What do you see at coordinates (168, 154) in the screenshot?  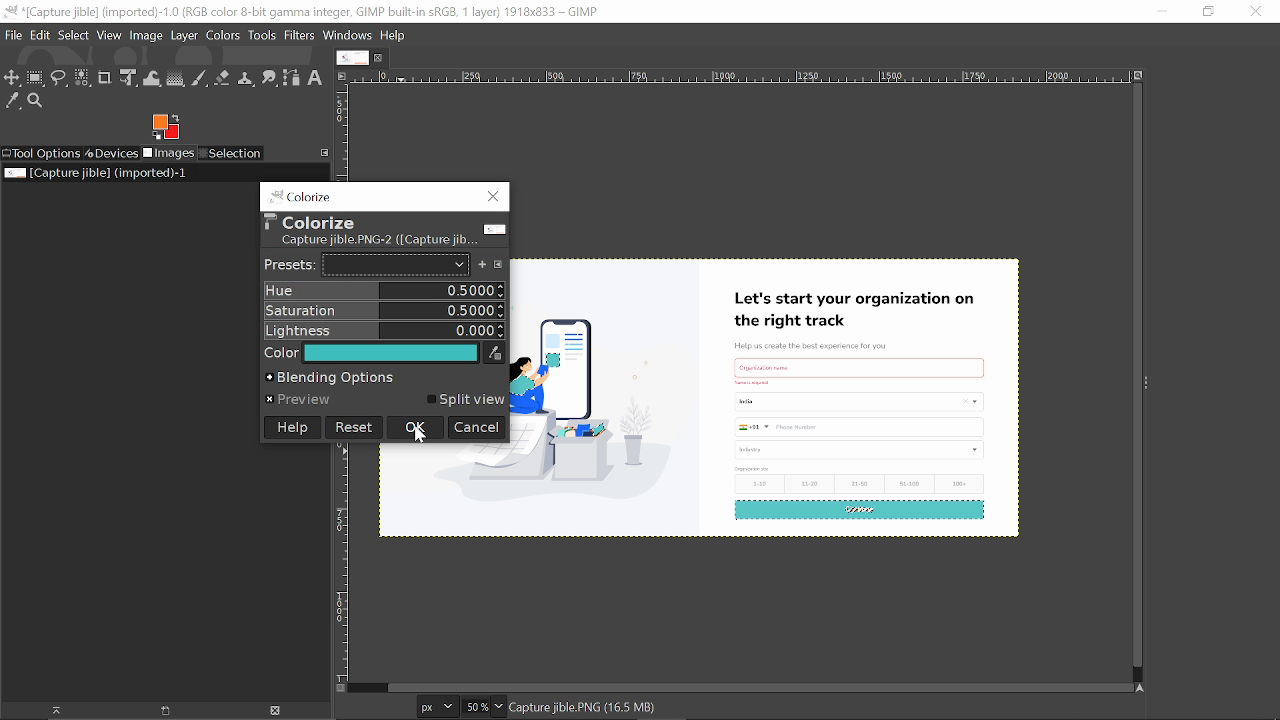 I see `Images` at bounding box center [168, 154].